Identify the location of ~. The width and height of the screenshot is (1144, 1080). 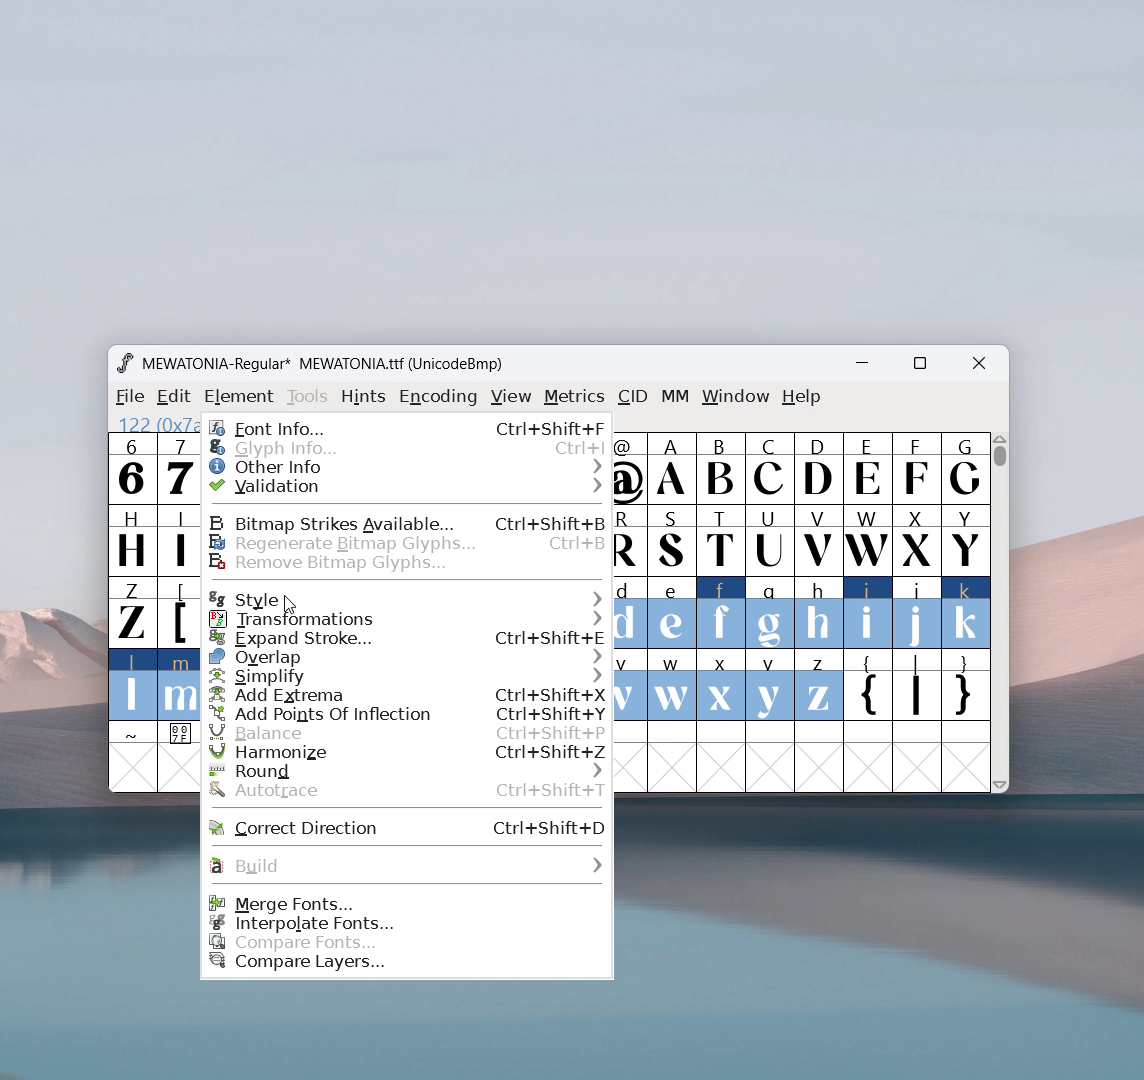
(133, 734).